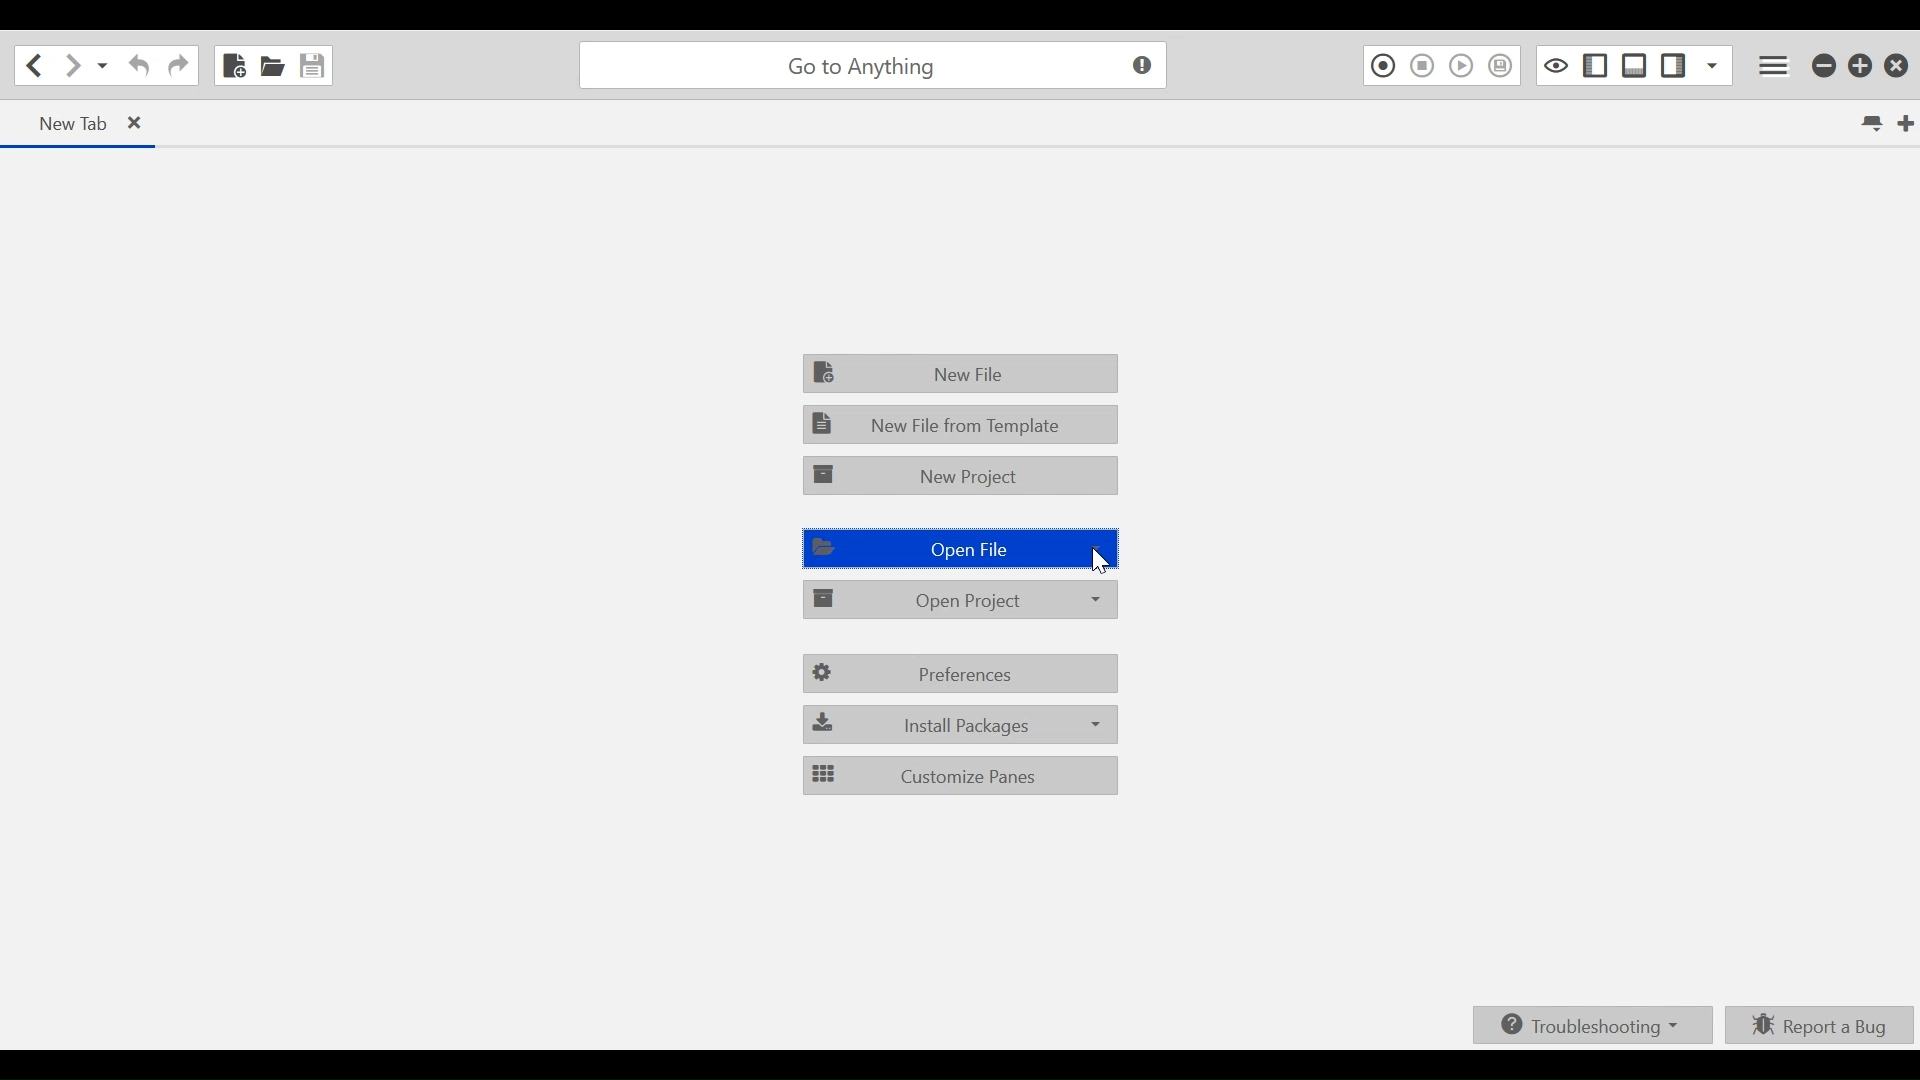 This screenshot has height=1080, width=1920. Describe the element at coordinates (1713, 65) in the screenshot. I see `Show Specific Sidebar` at that location.